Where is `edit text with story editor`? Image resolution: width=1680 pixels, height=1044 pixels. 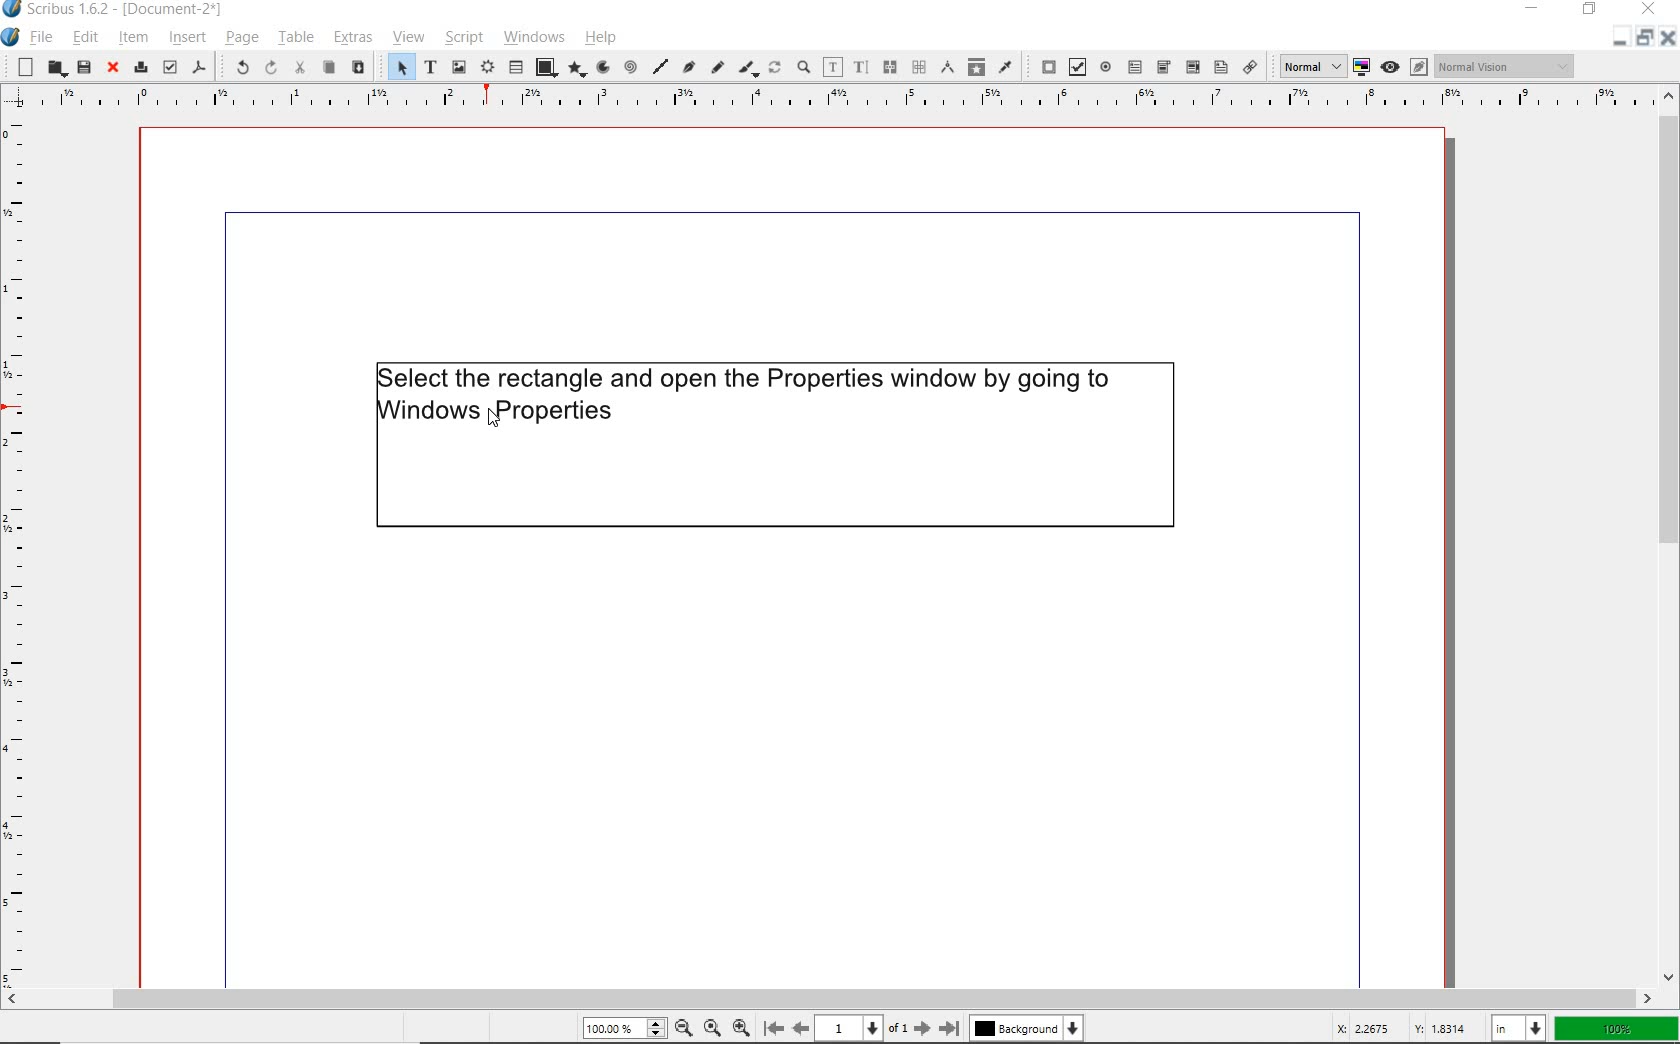
edit text with story editor is located at coordinates (860, 66).